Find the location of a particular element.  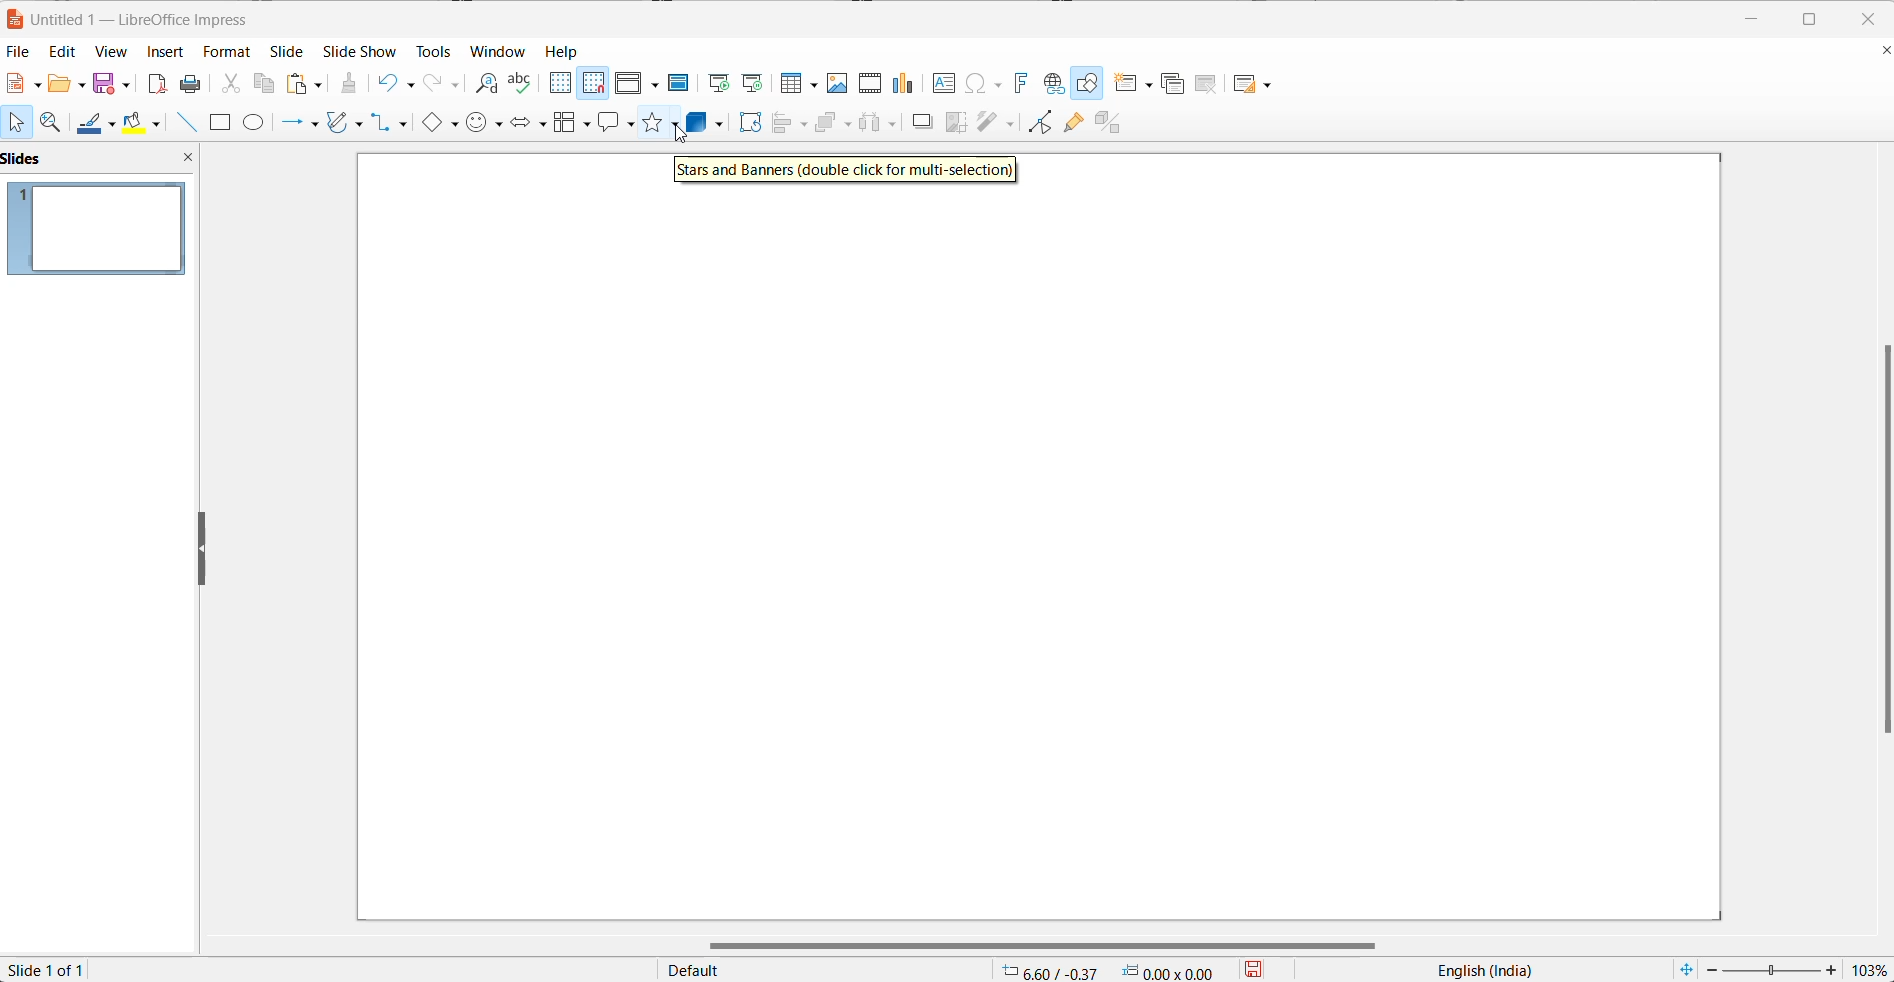

scrollbar is located at coordinates (1032, 940).